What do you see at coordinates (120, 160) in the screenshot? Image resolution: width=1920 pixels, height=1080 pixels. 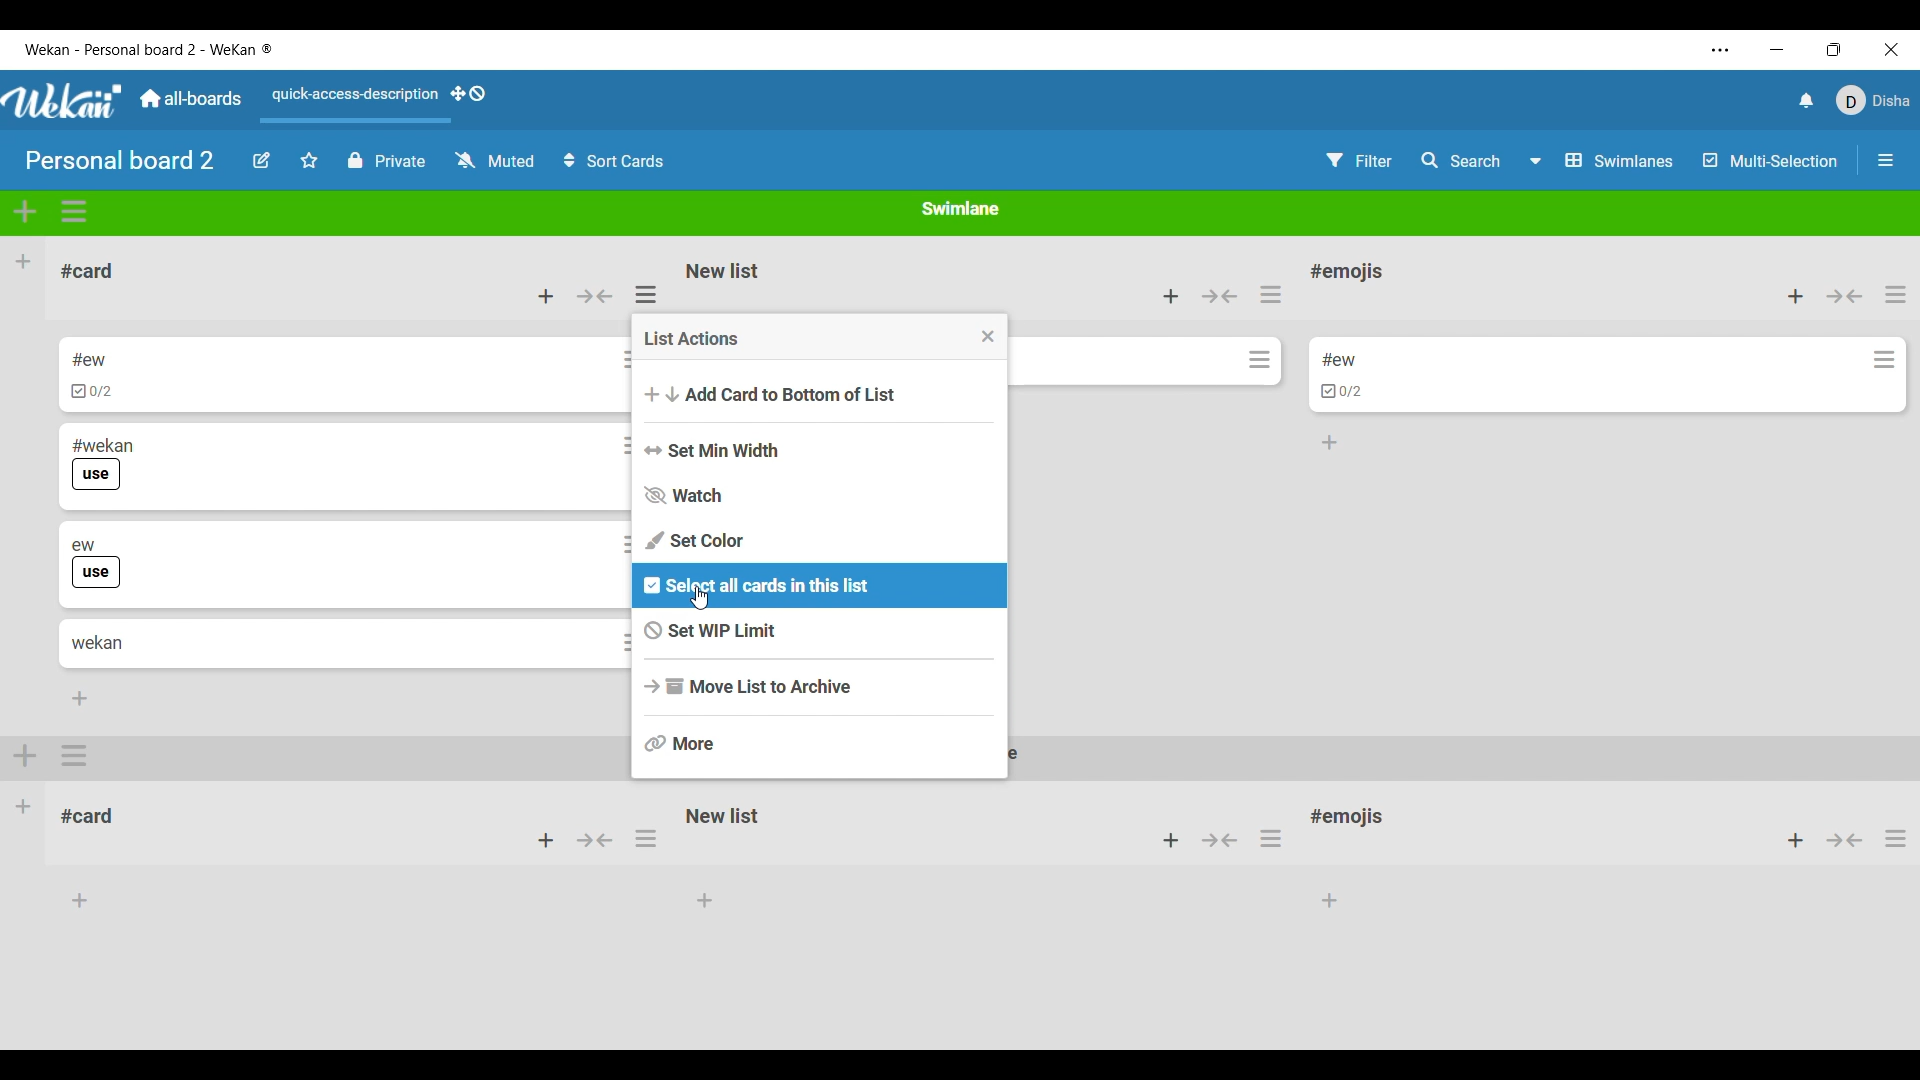 I see `Board title` at bounding box center [120, 160].